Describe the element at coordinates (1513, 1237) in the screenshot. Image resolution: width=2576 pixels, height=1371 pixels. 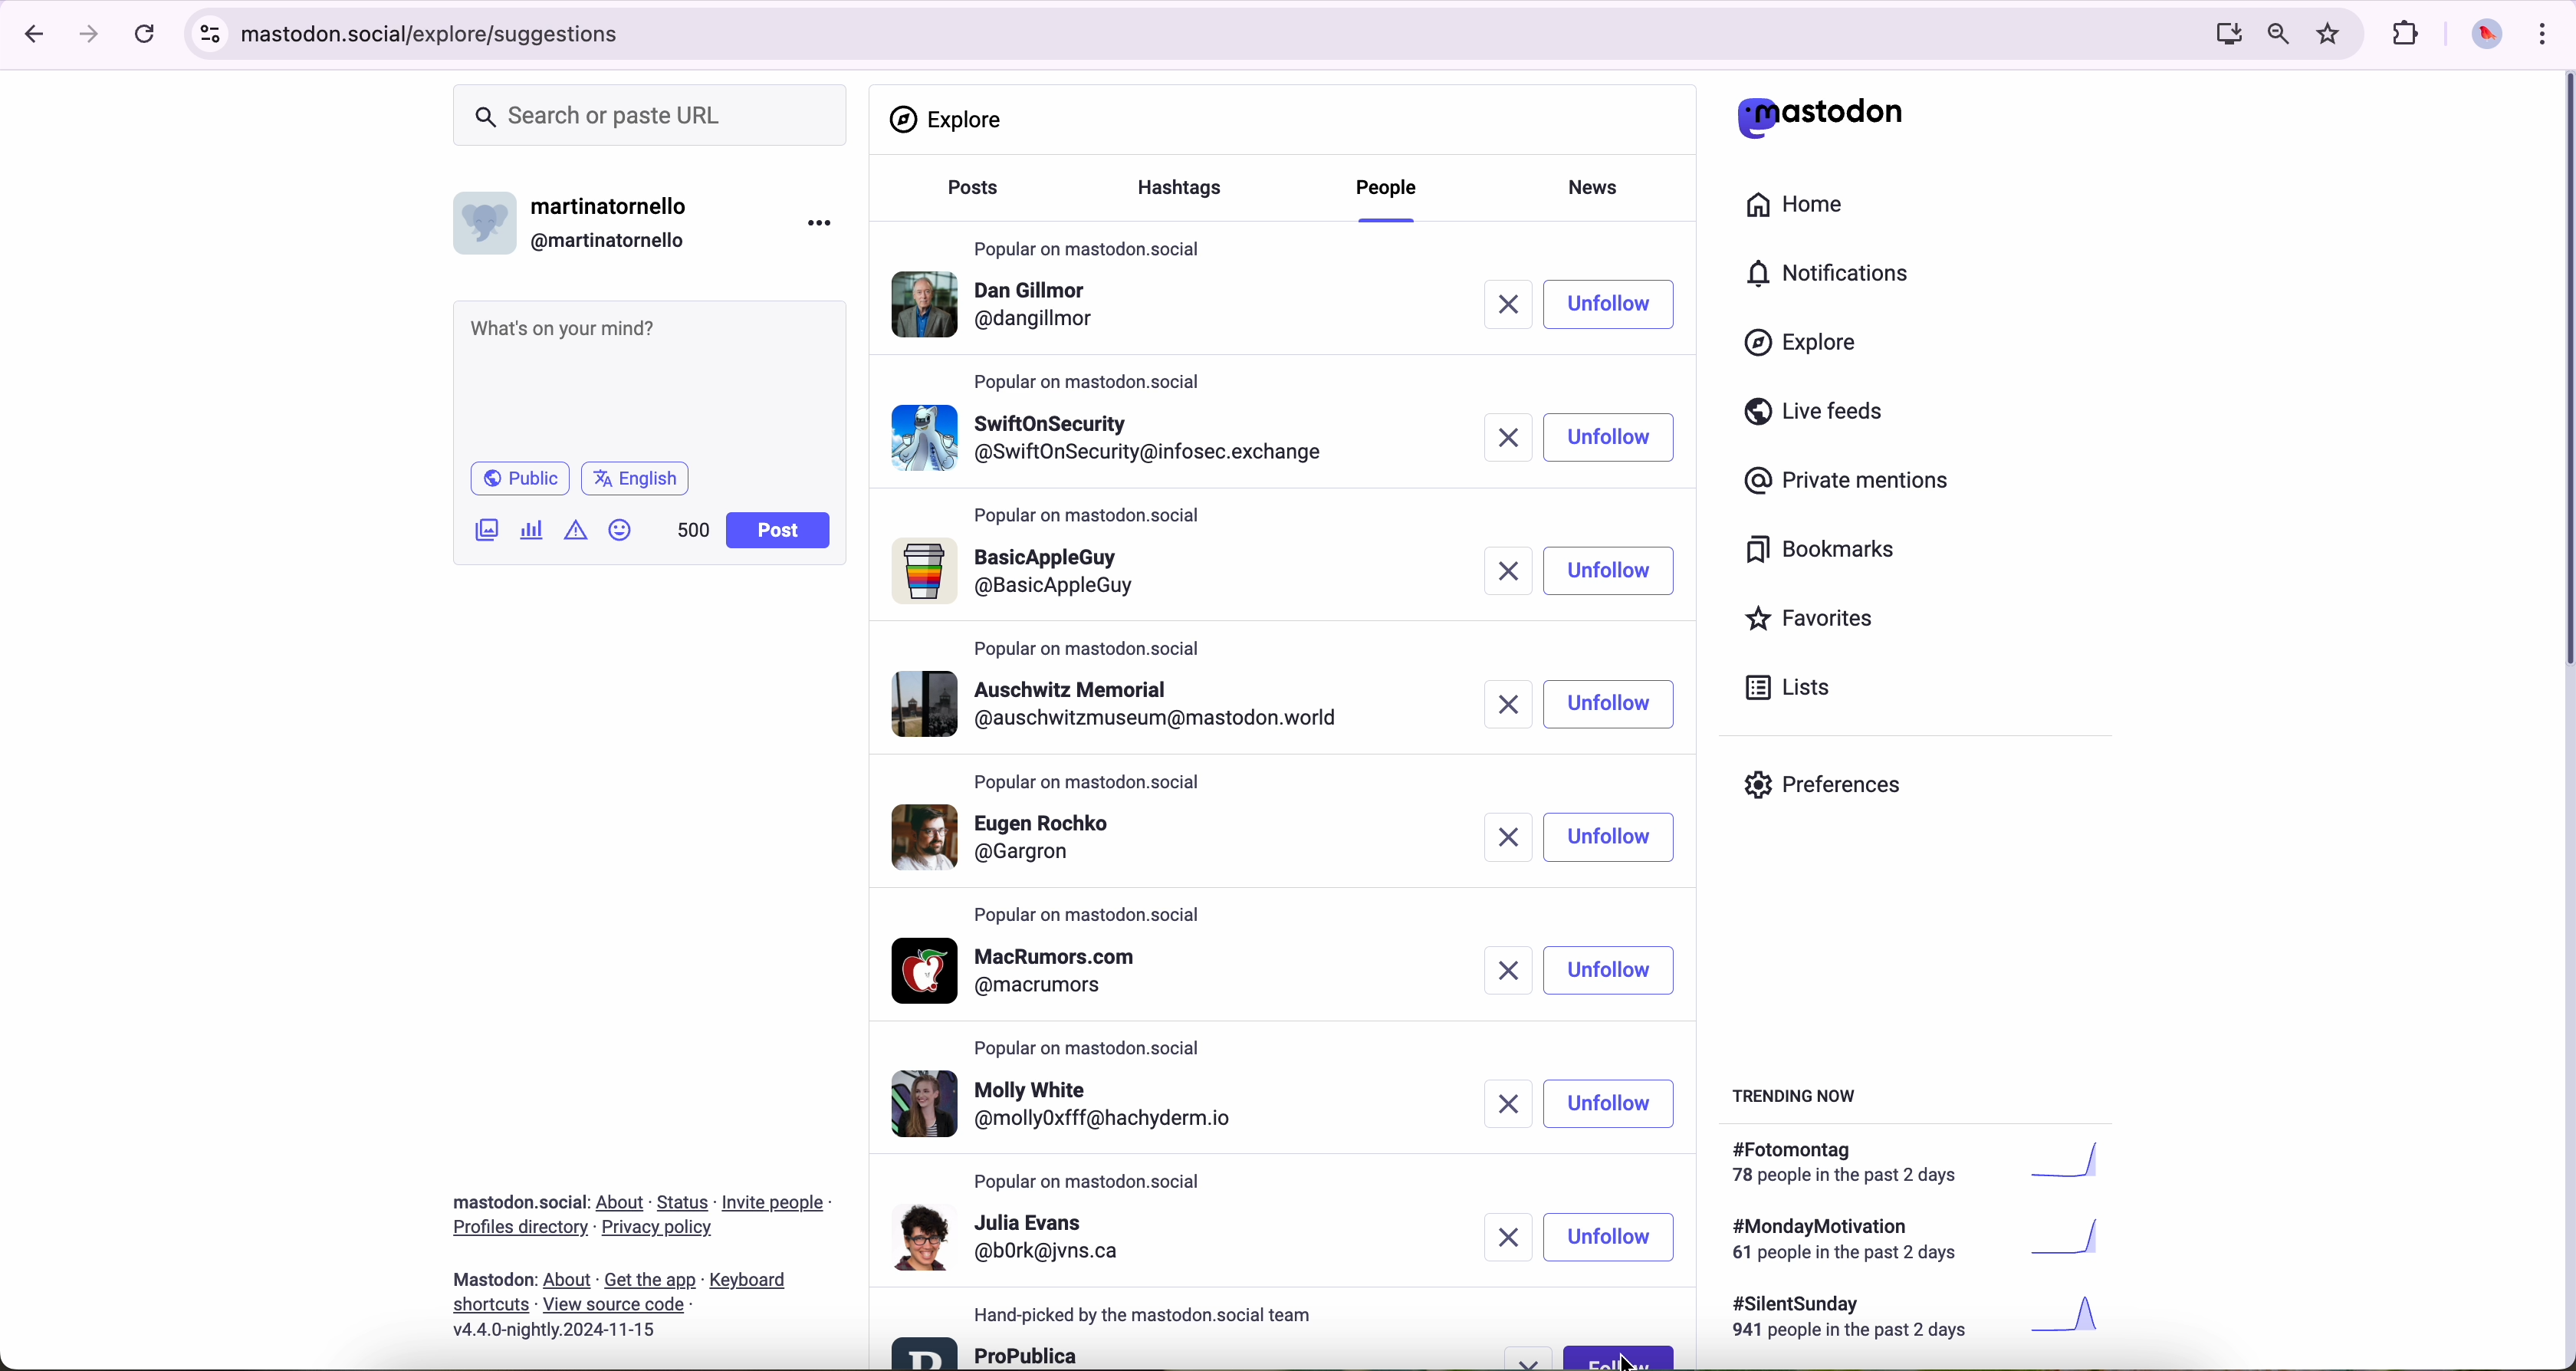
I see `remove` at that location.